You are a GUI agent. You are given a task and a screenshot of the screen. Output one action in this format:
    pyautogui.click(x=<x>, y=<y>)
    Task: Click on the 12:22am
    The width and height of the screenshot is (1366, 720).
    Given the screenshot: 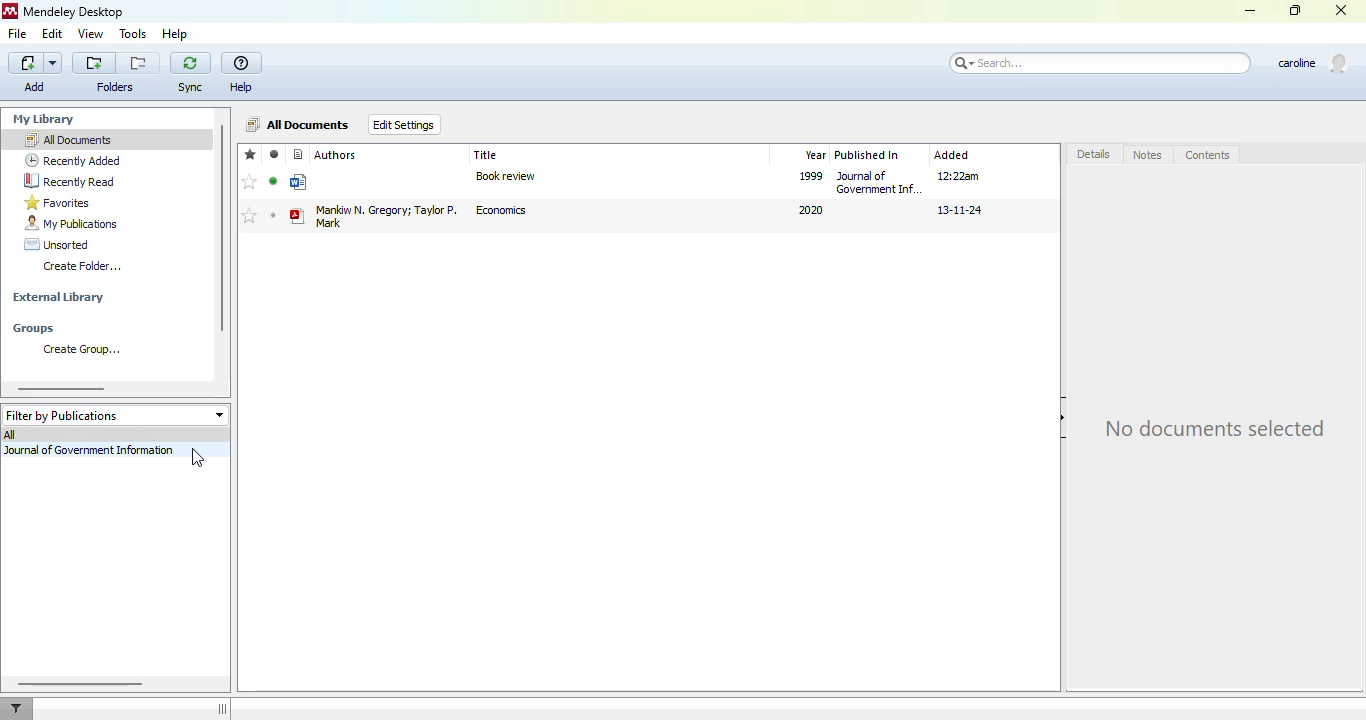 What is the action you would take?
    pyautogui.click(x=960, y=175)
    